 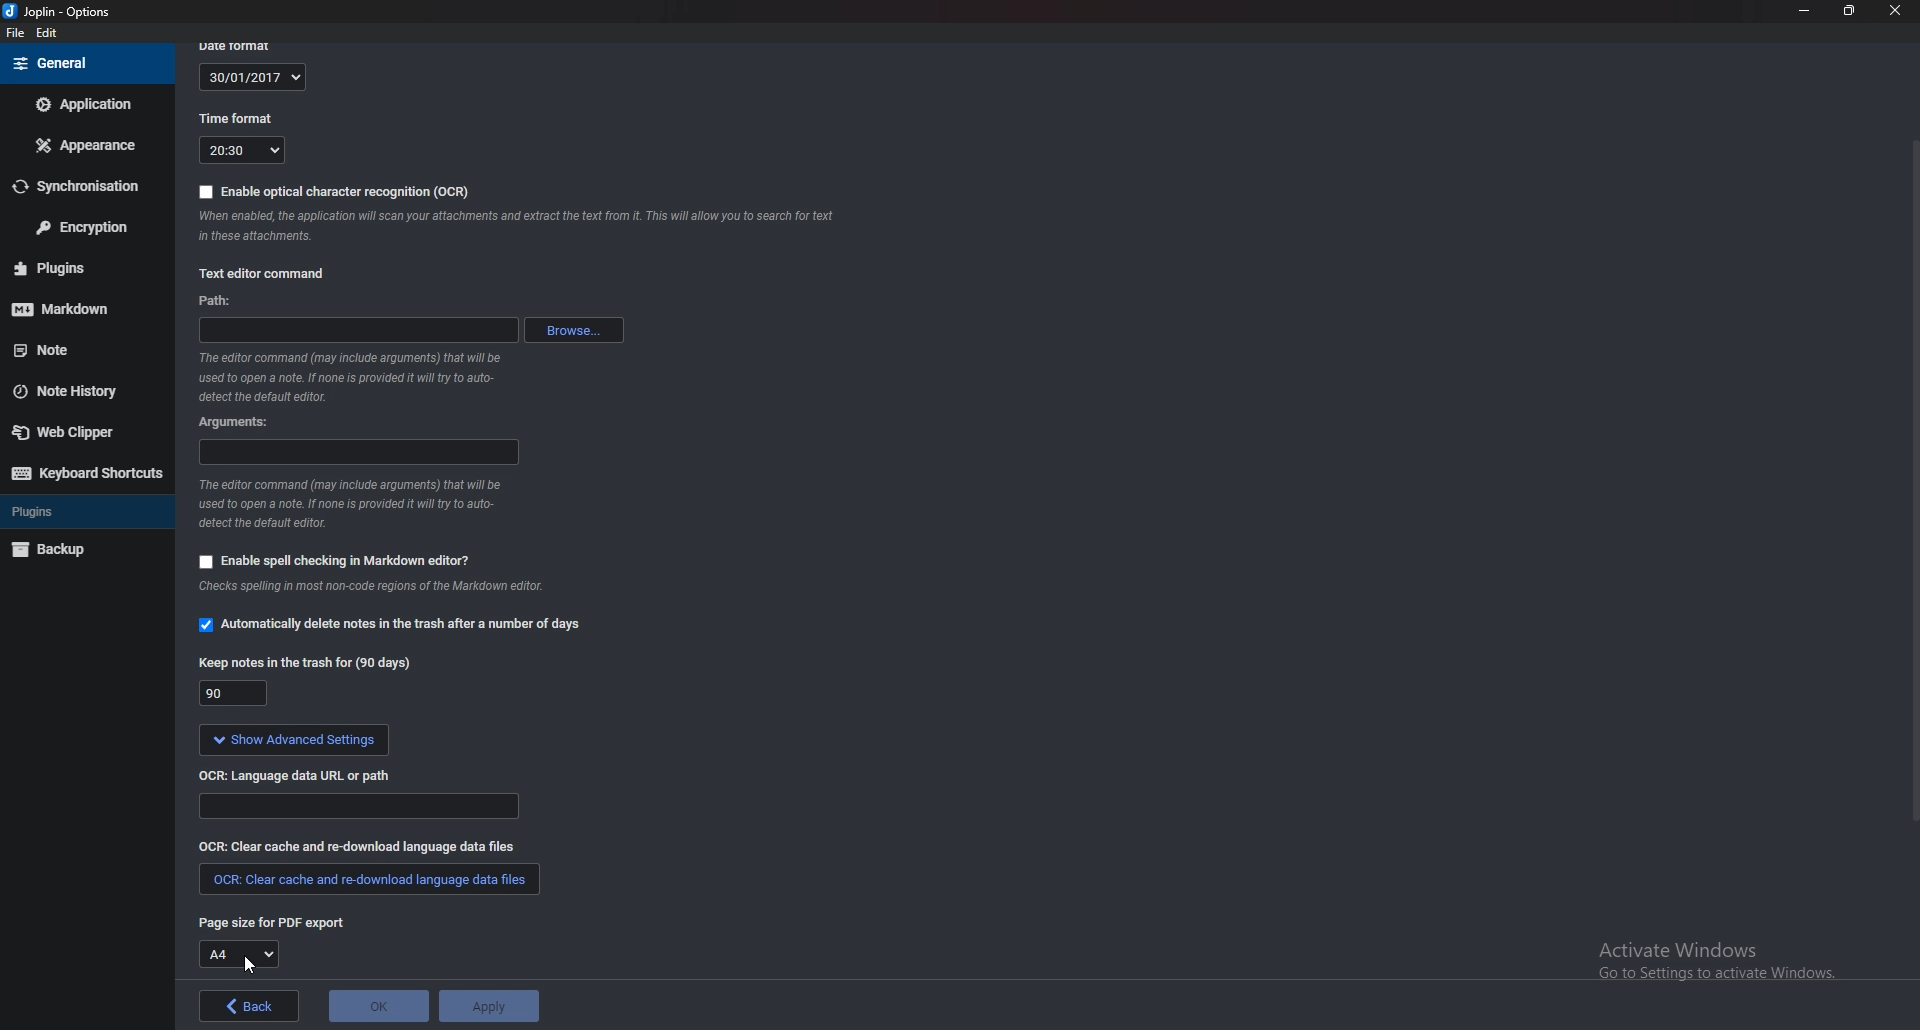 I want to click on date format, so click(x=241, y=43).